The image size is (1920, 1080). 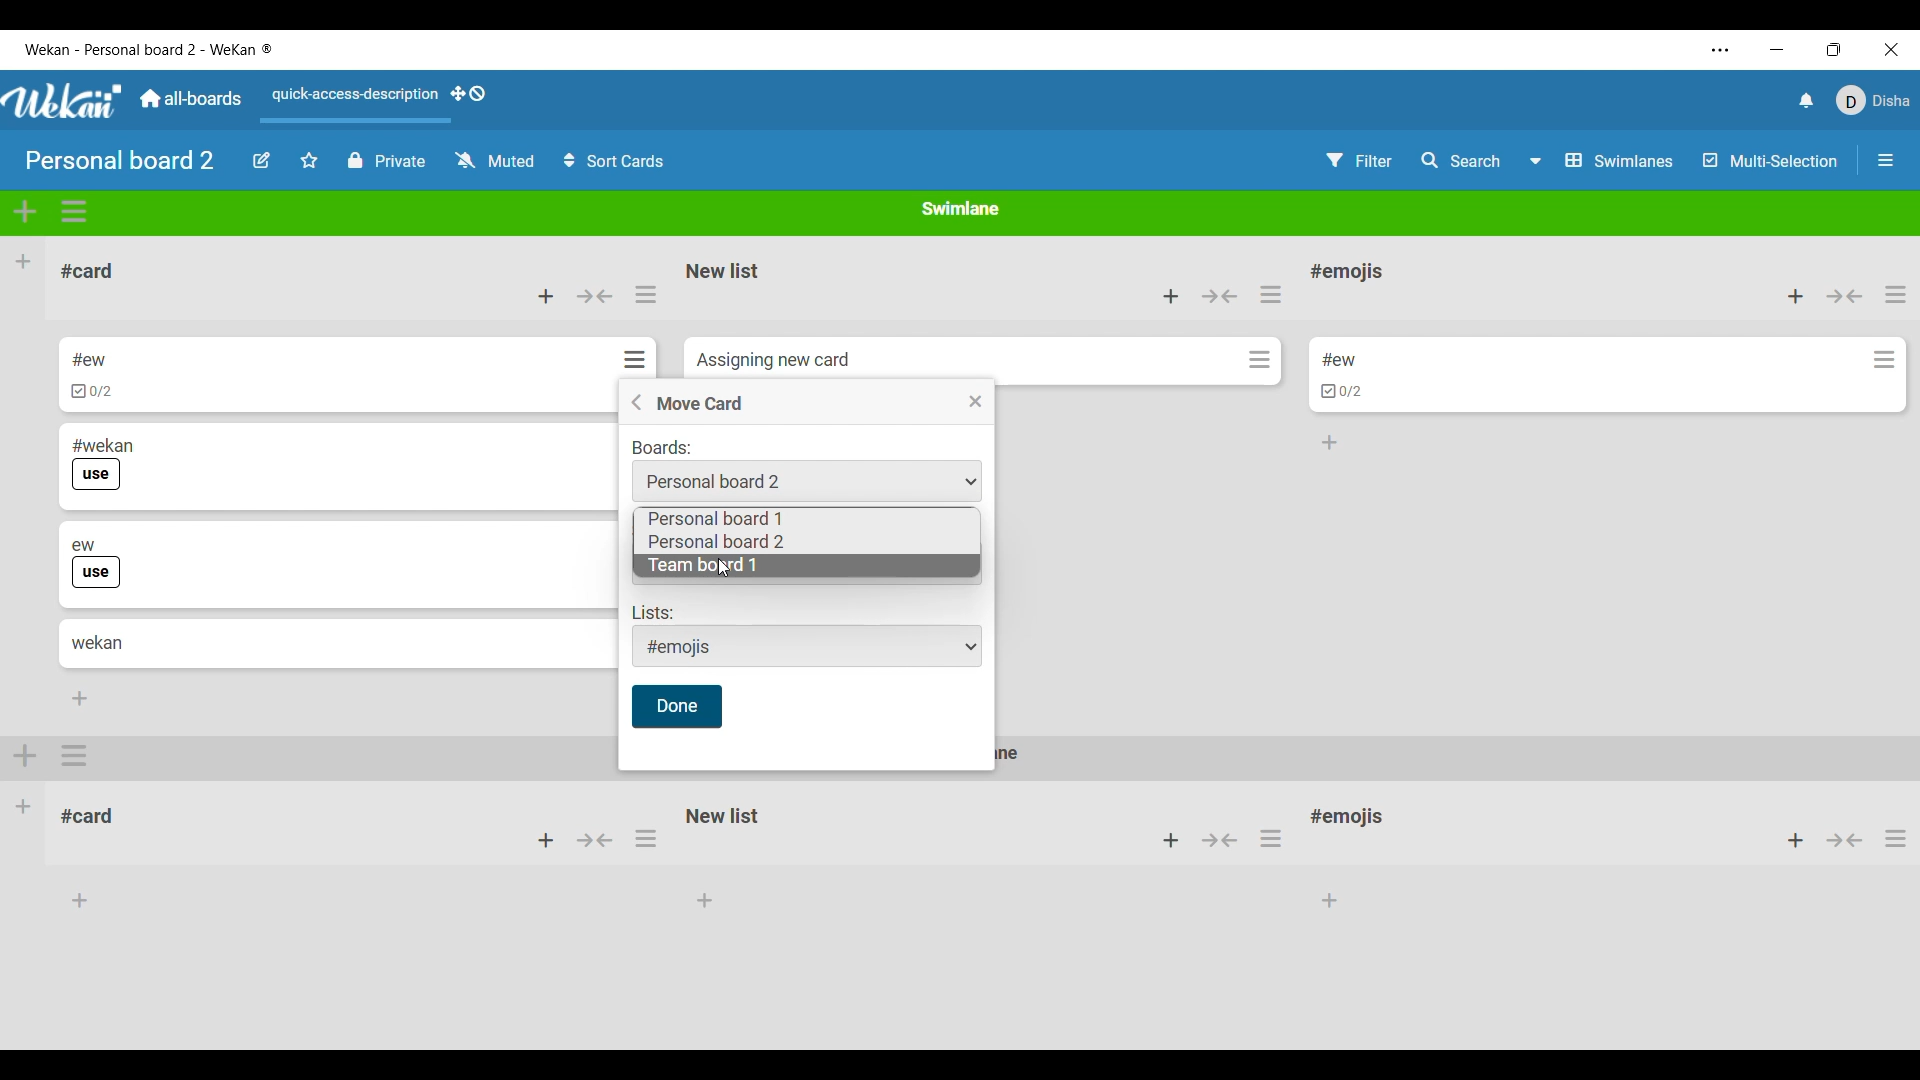 I want to click on Privacy options, so click(x=386, y=161).